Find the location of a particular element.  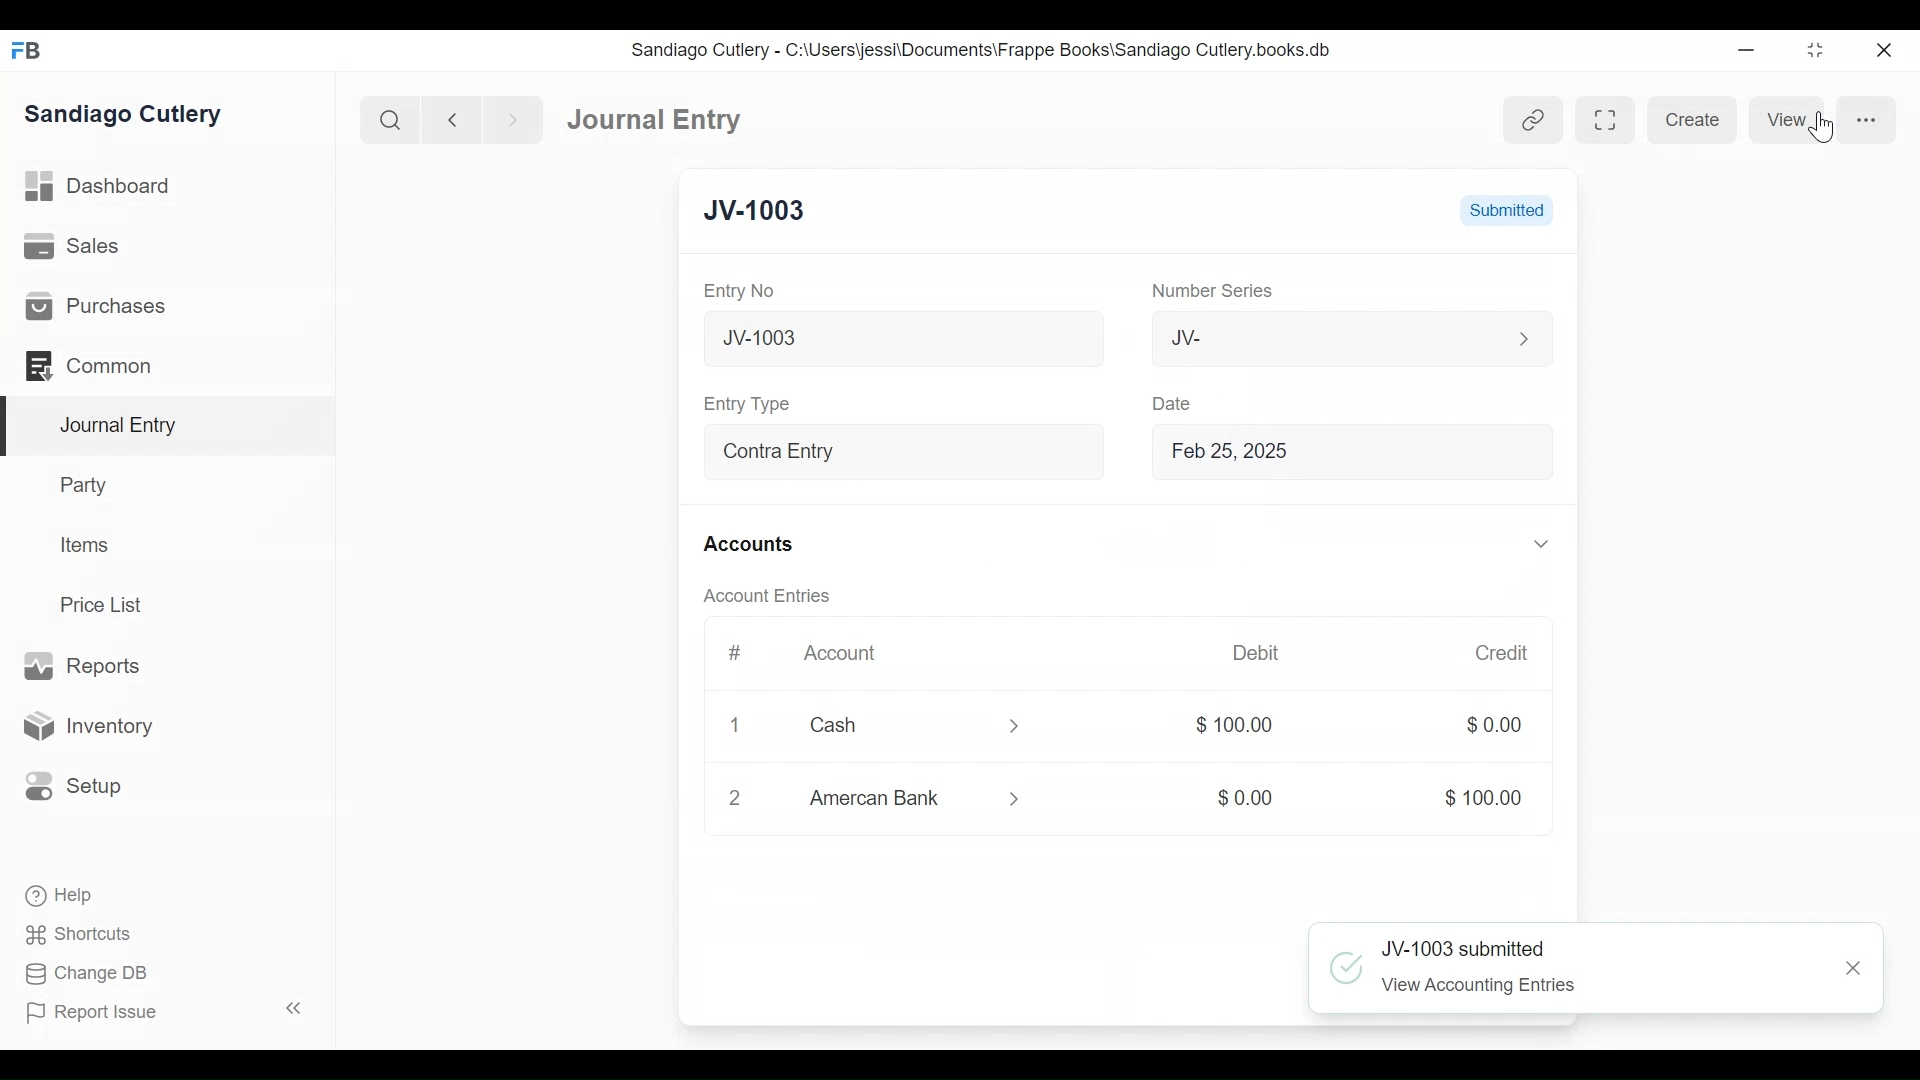

Navigate Forward is located at coordinates (514, 118).